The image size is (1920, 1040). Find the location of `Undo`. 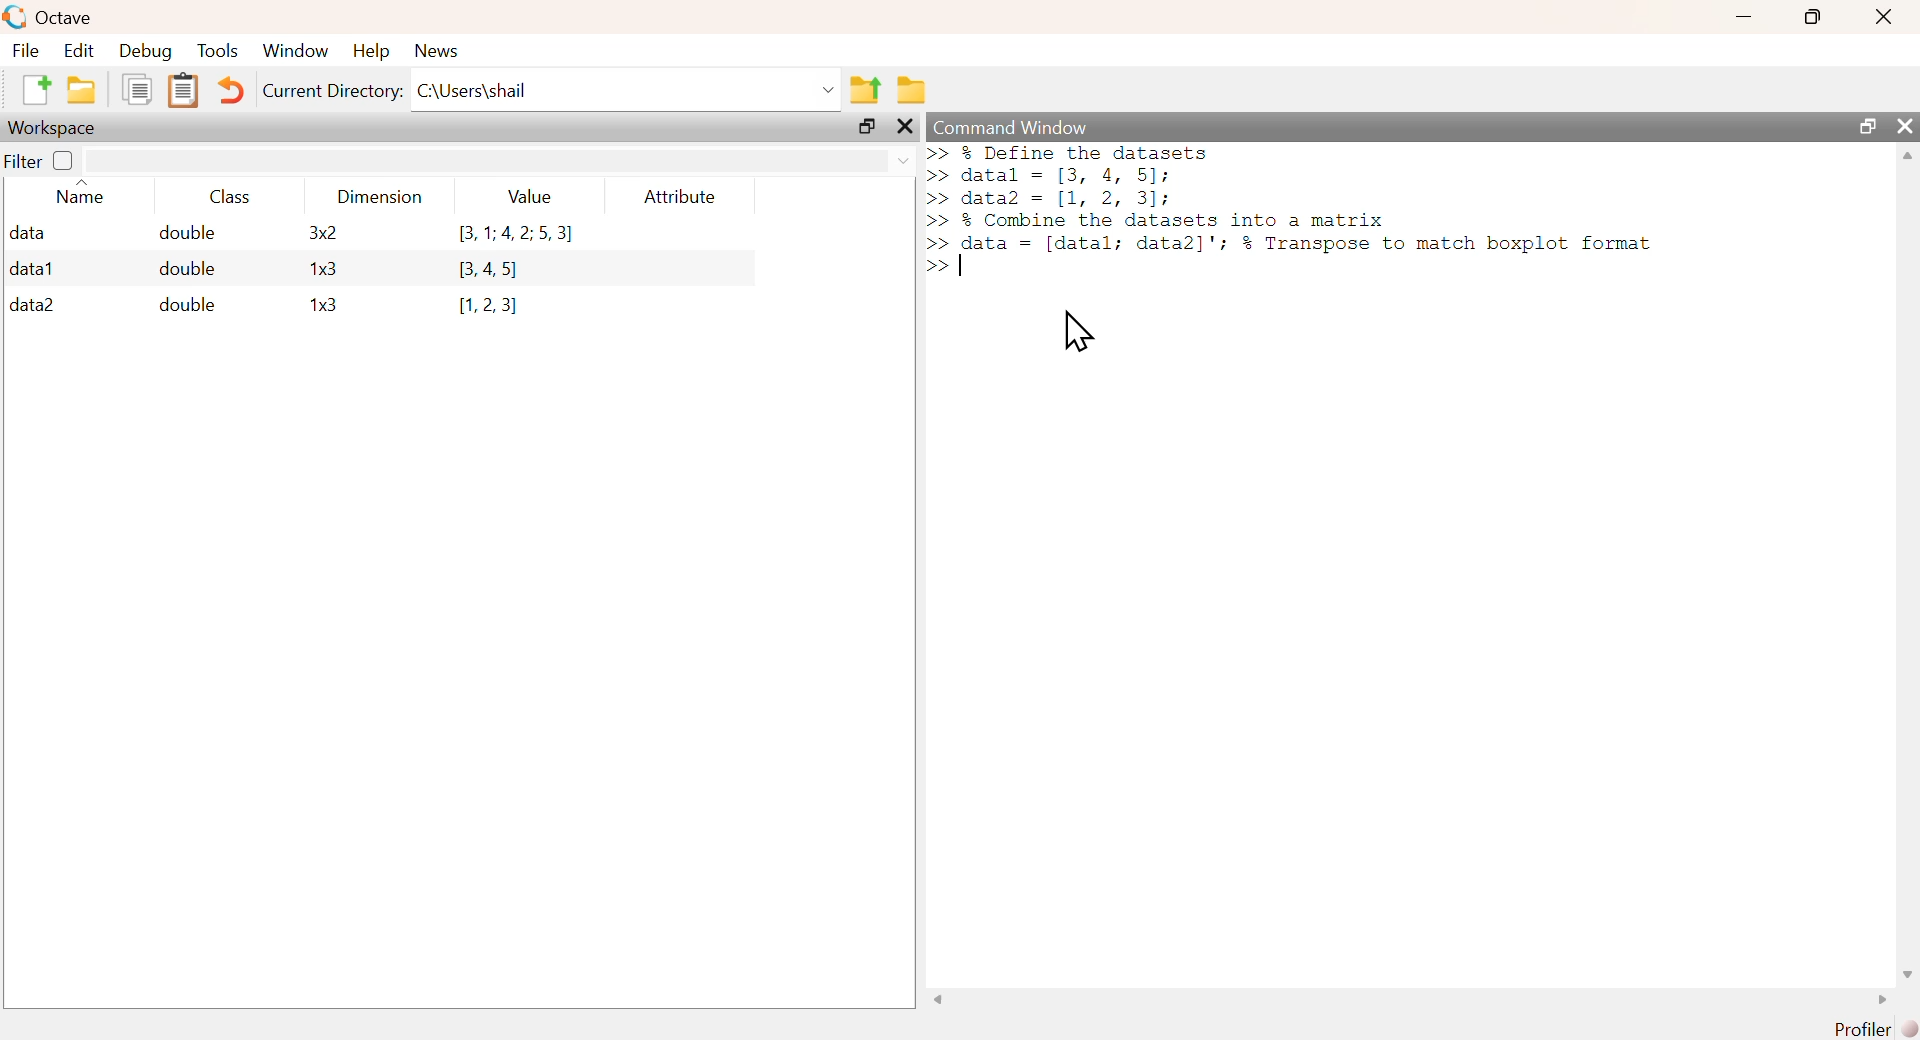

Undo is located at coordinates (233, 92).